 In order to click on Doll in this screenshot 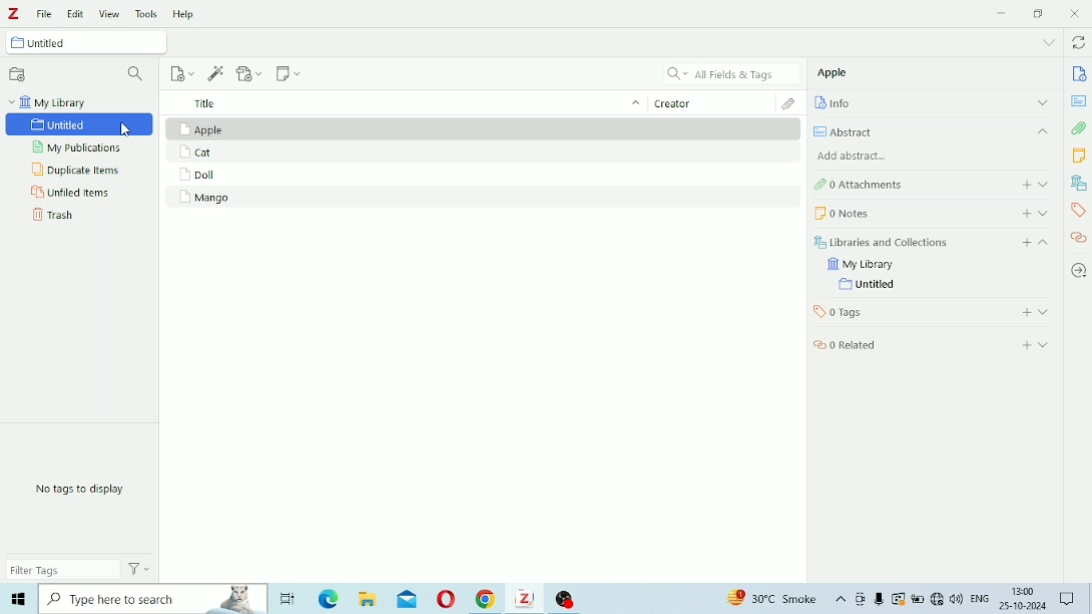, I will do `click(206, 175)`.